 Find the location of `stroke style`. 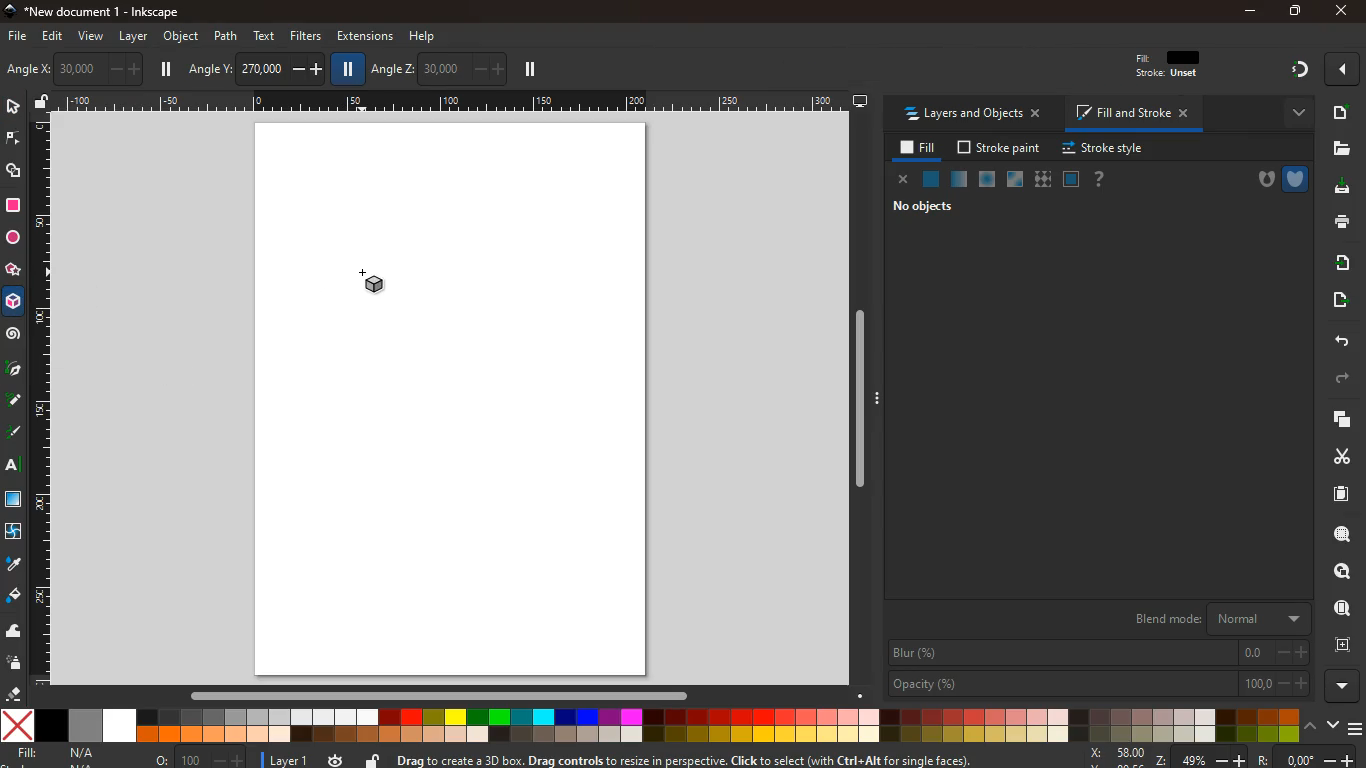

stroke style is located at coordinates (1100, 149).